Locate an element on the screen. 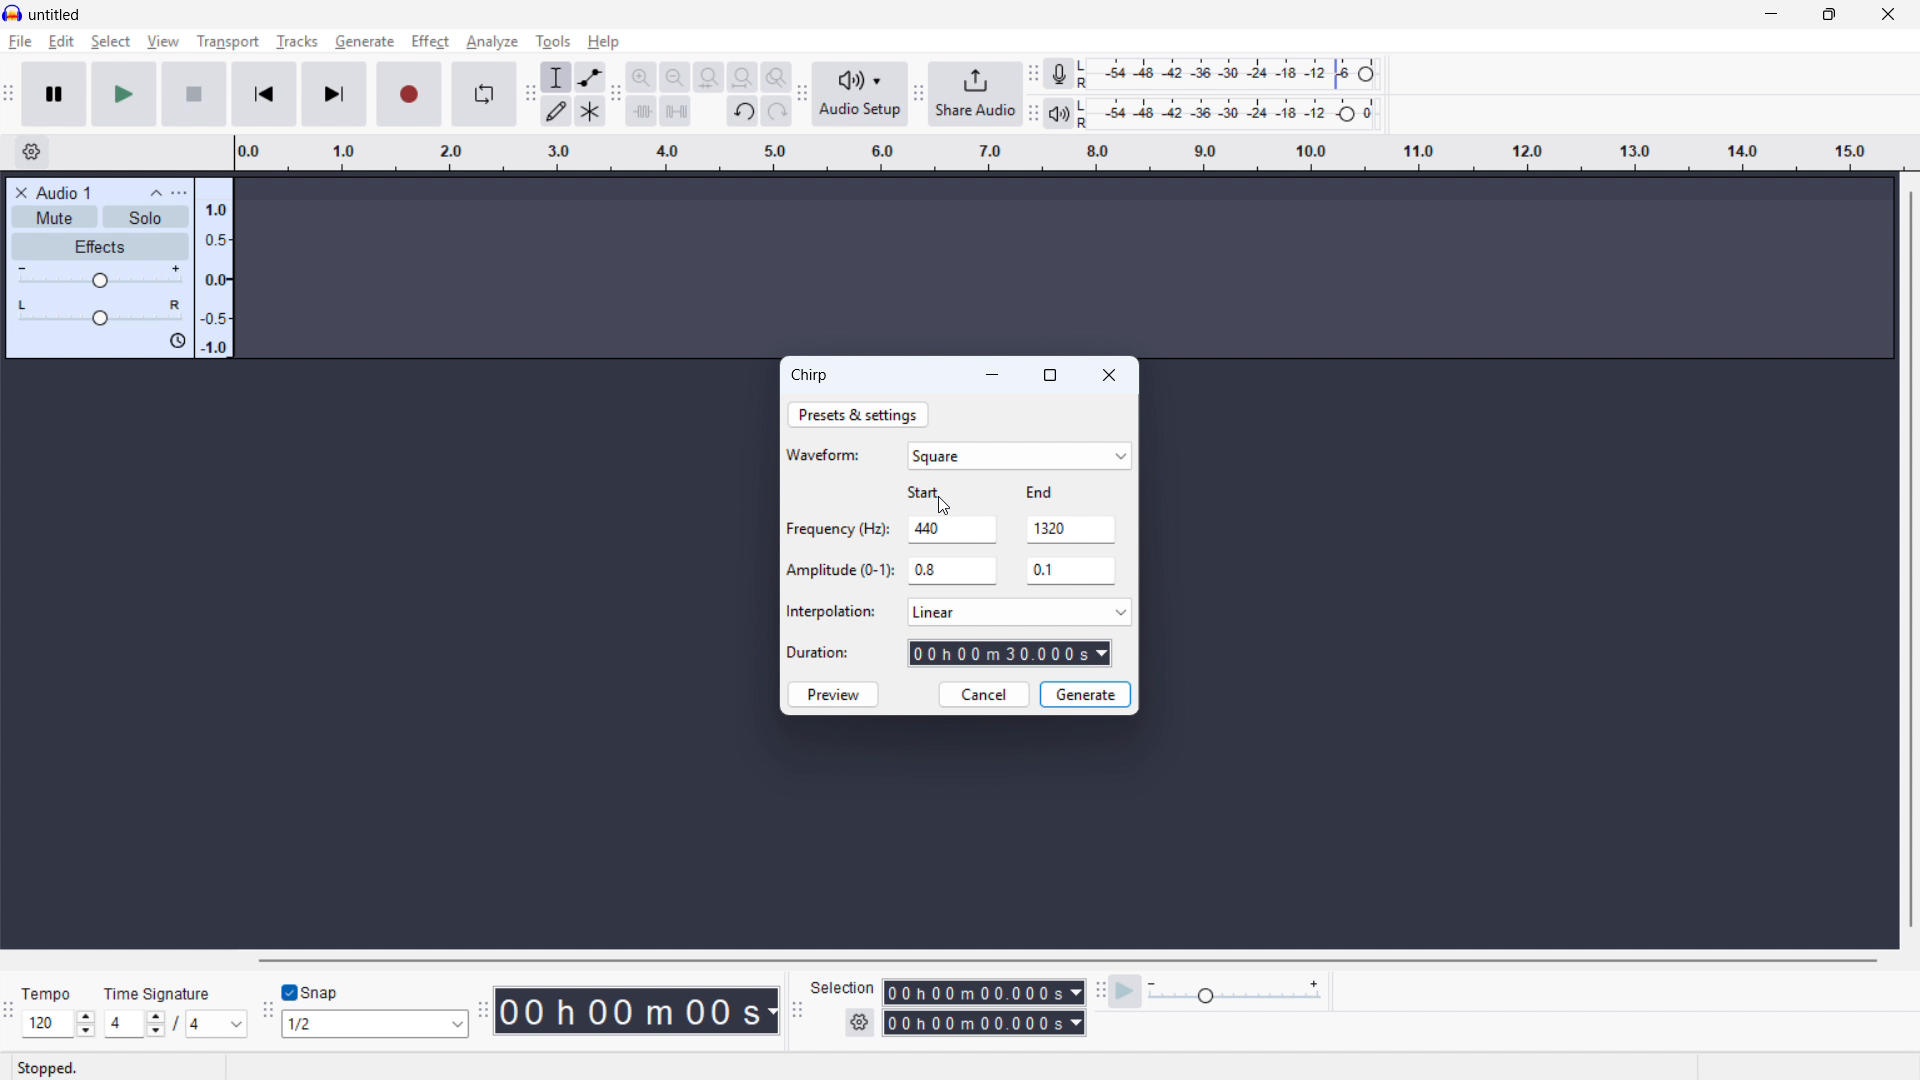 This screenshot has width=1920, height=1080. analyse  is located at coordinates (491, 43).